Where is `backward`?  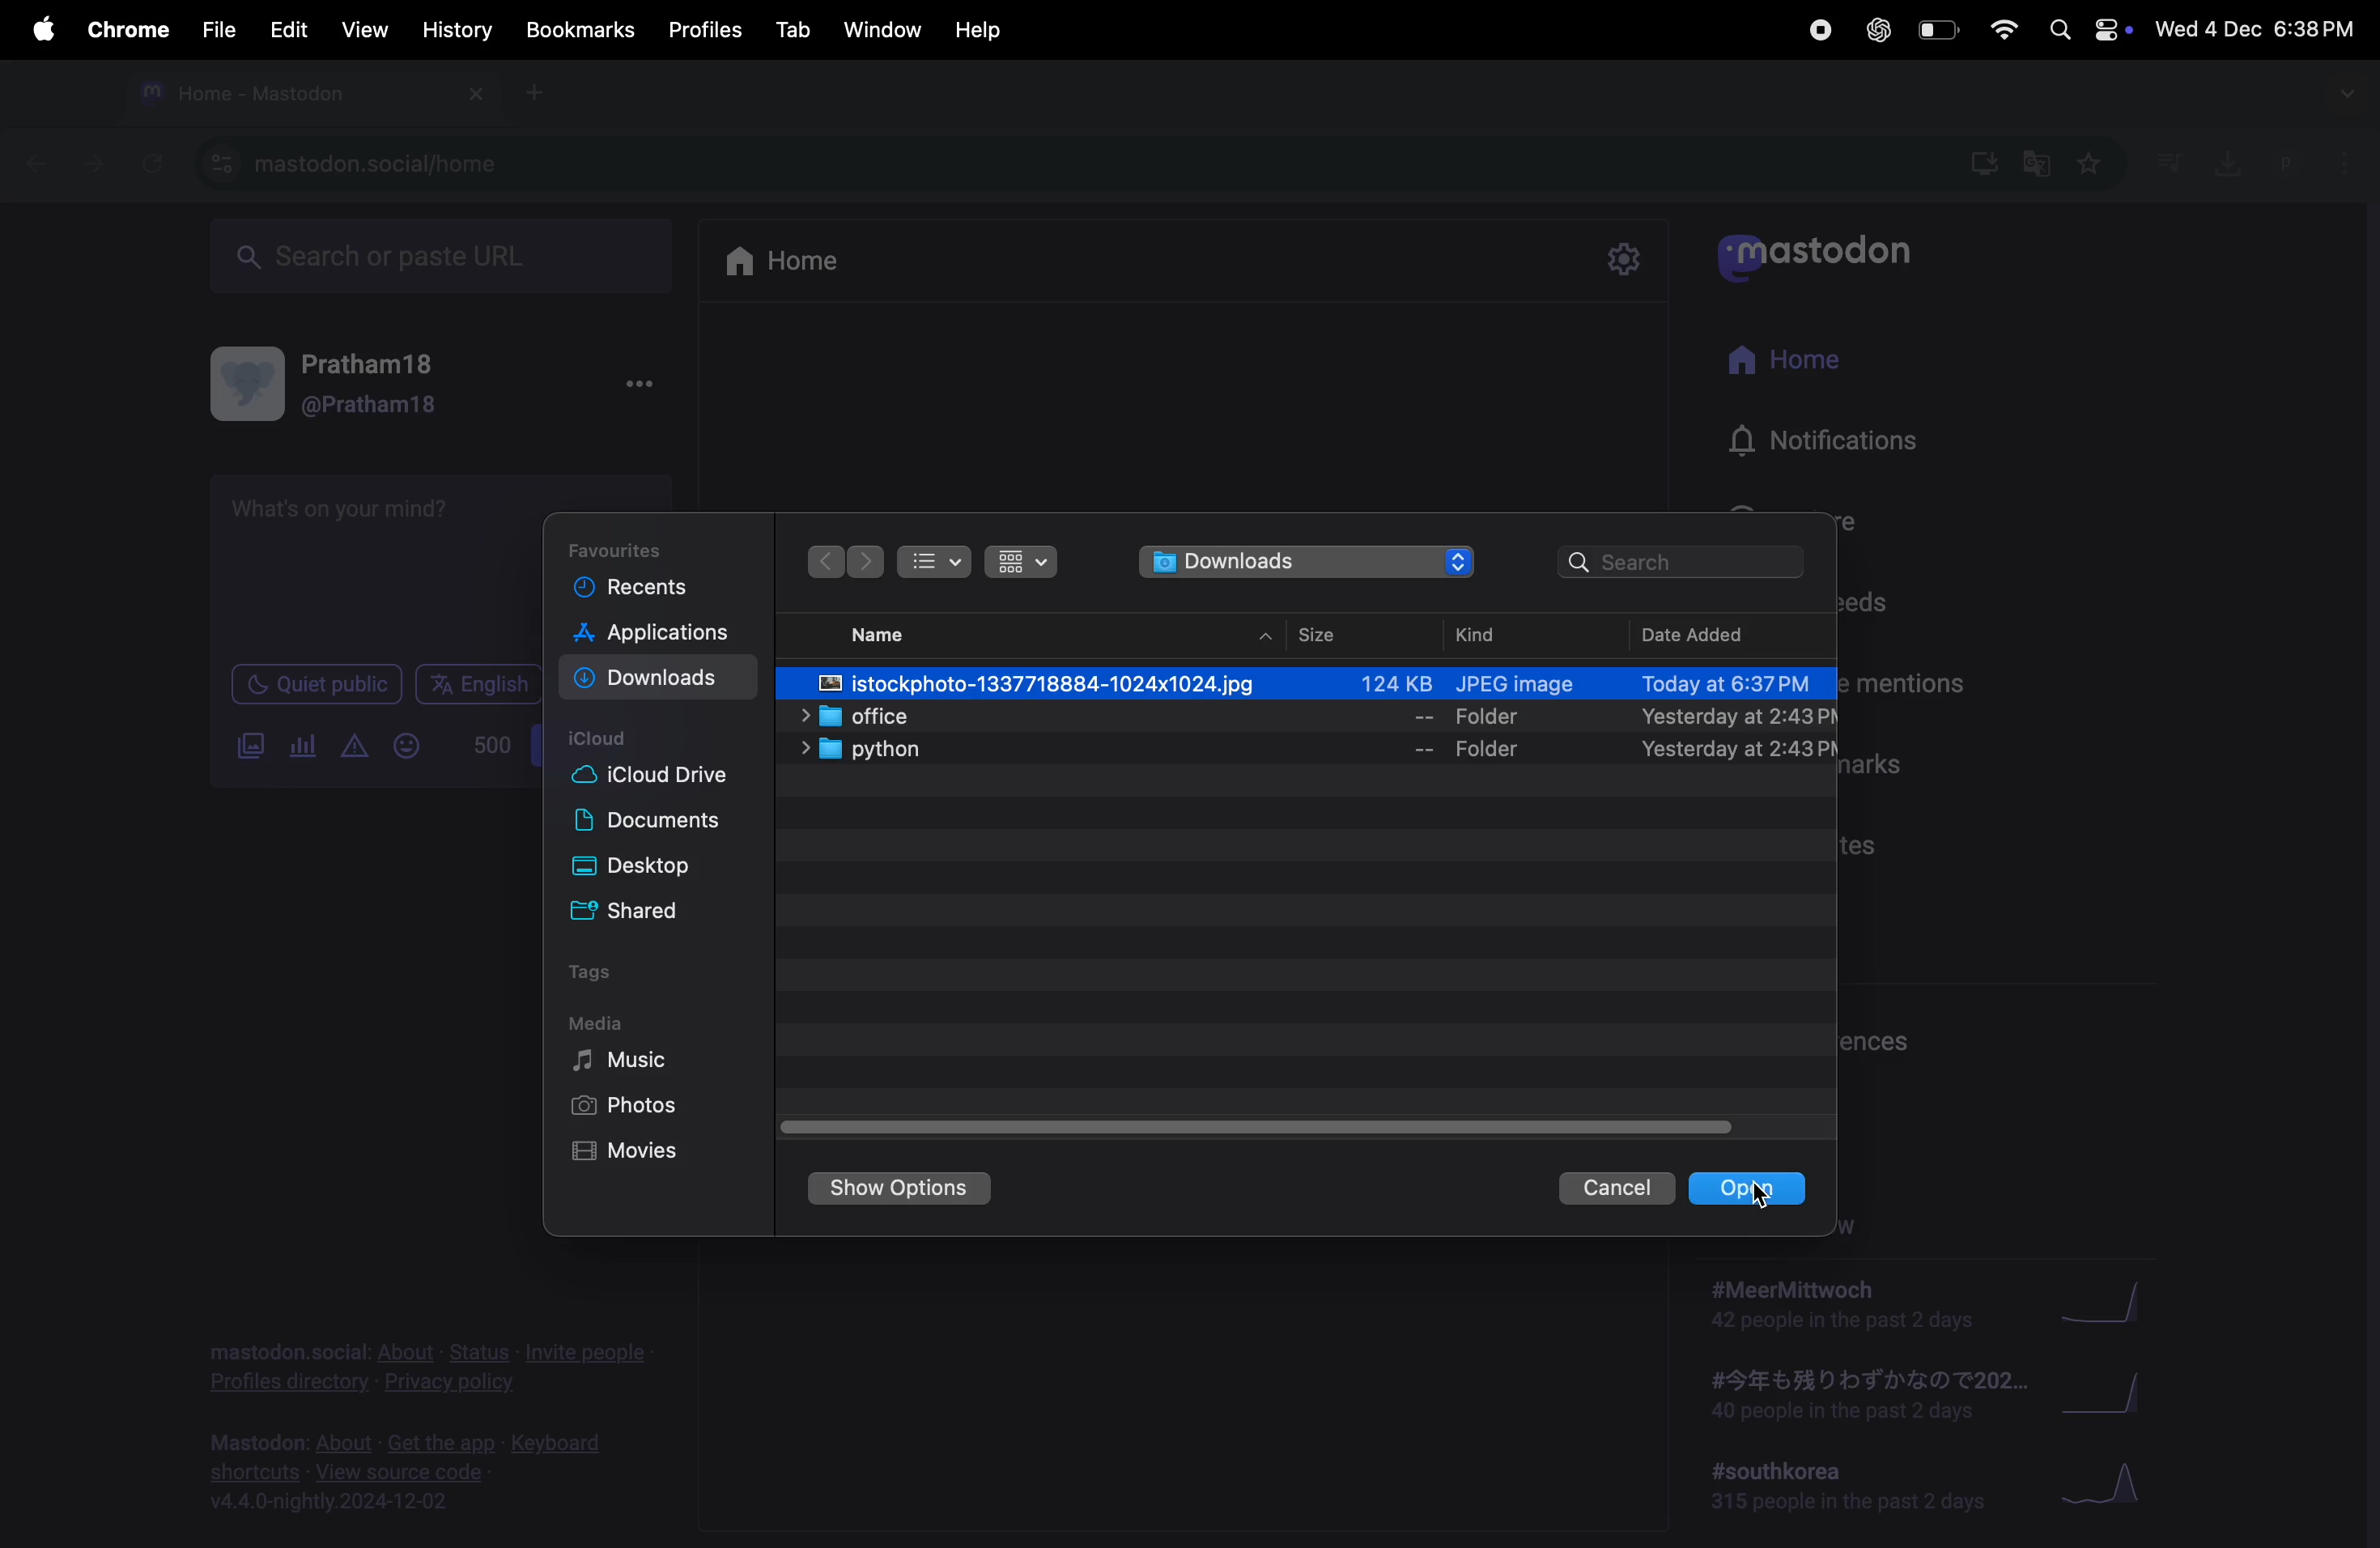 backward is located at coordinates (27, 166).